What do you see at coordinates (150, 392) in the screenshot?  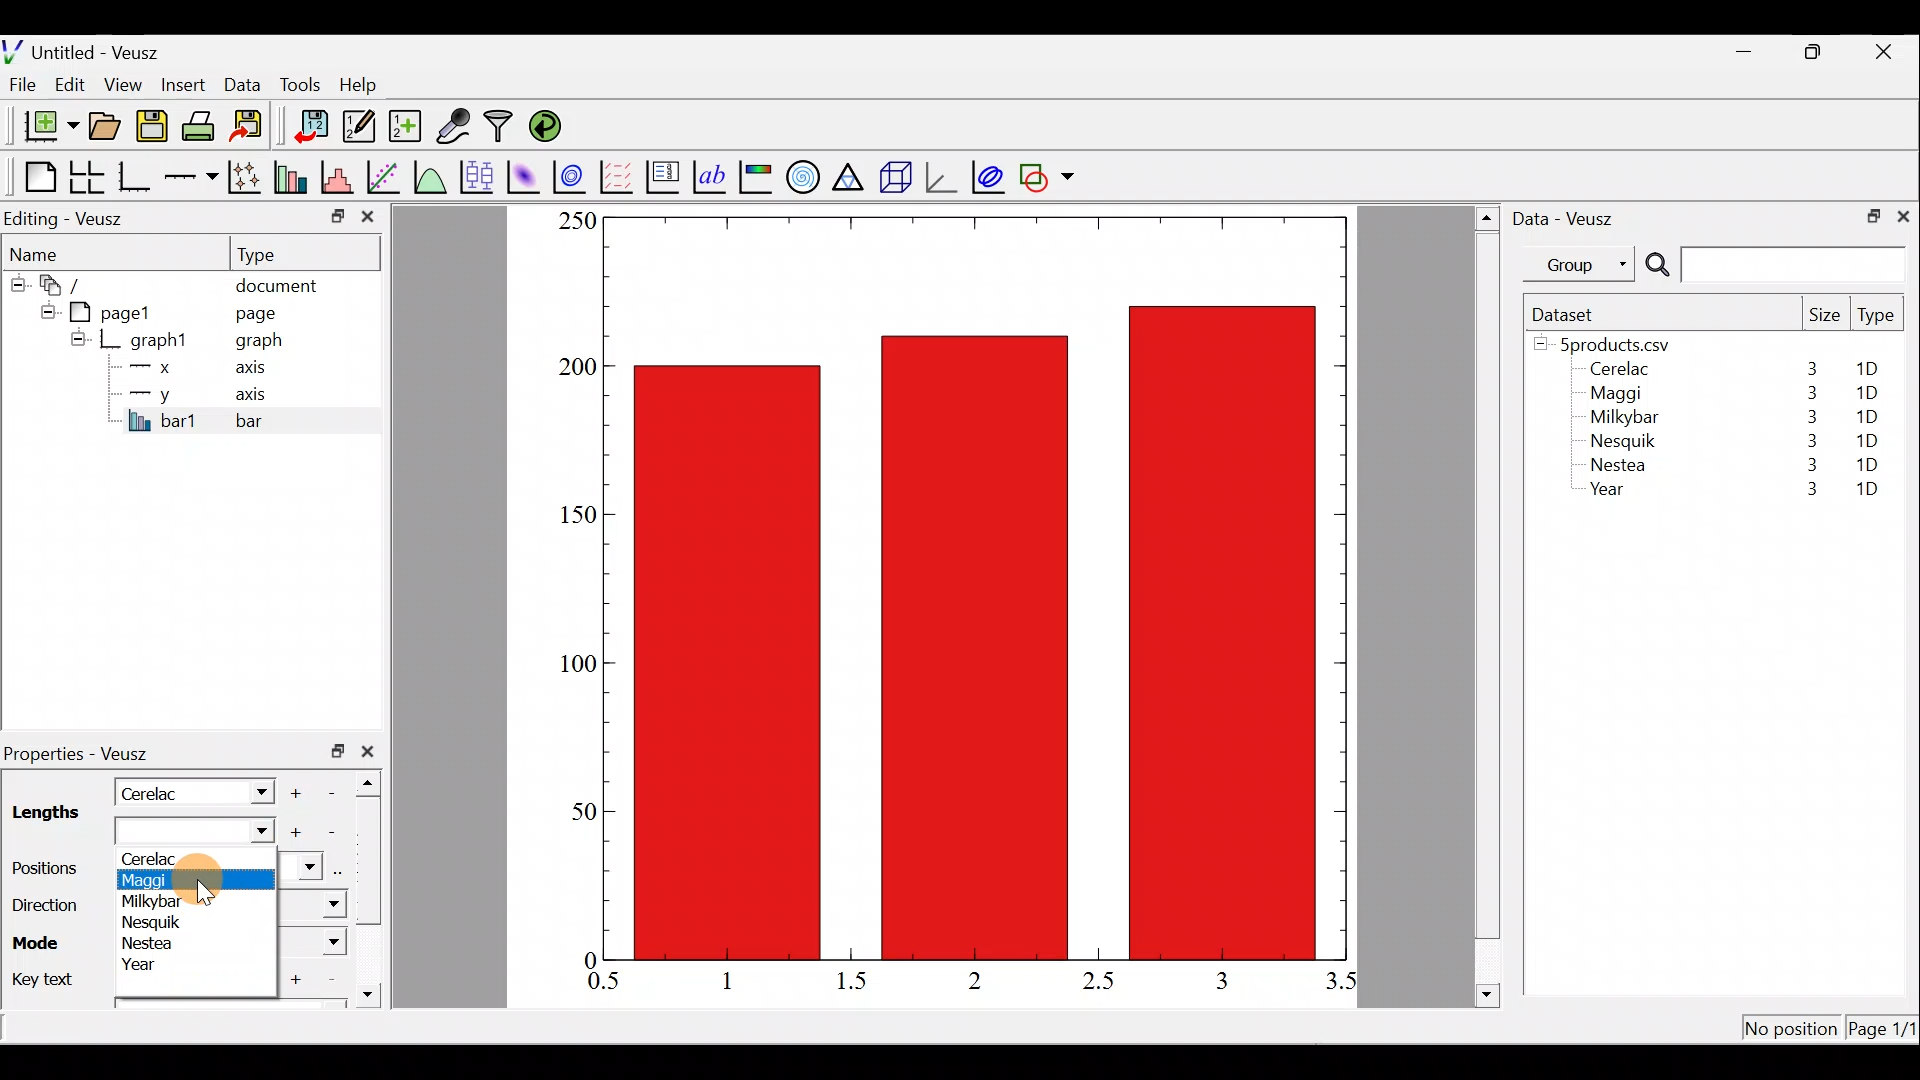 I see `y` at bounding box center [150, 392].